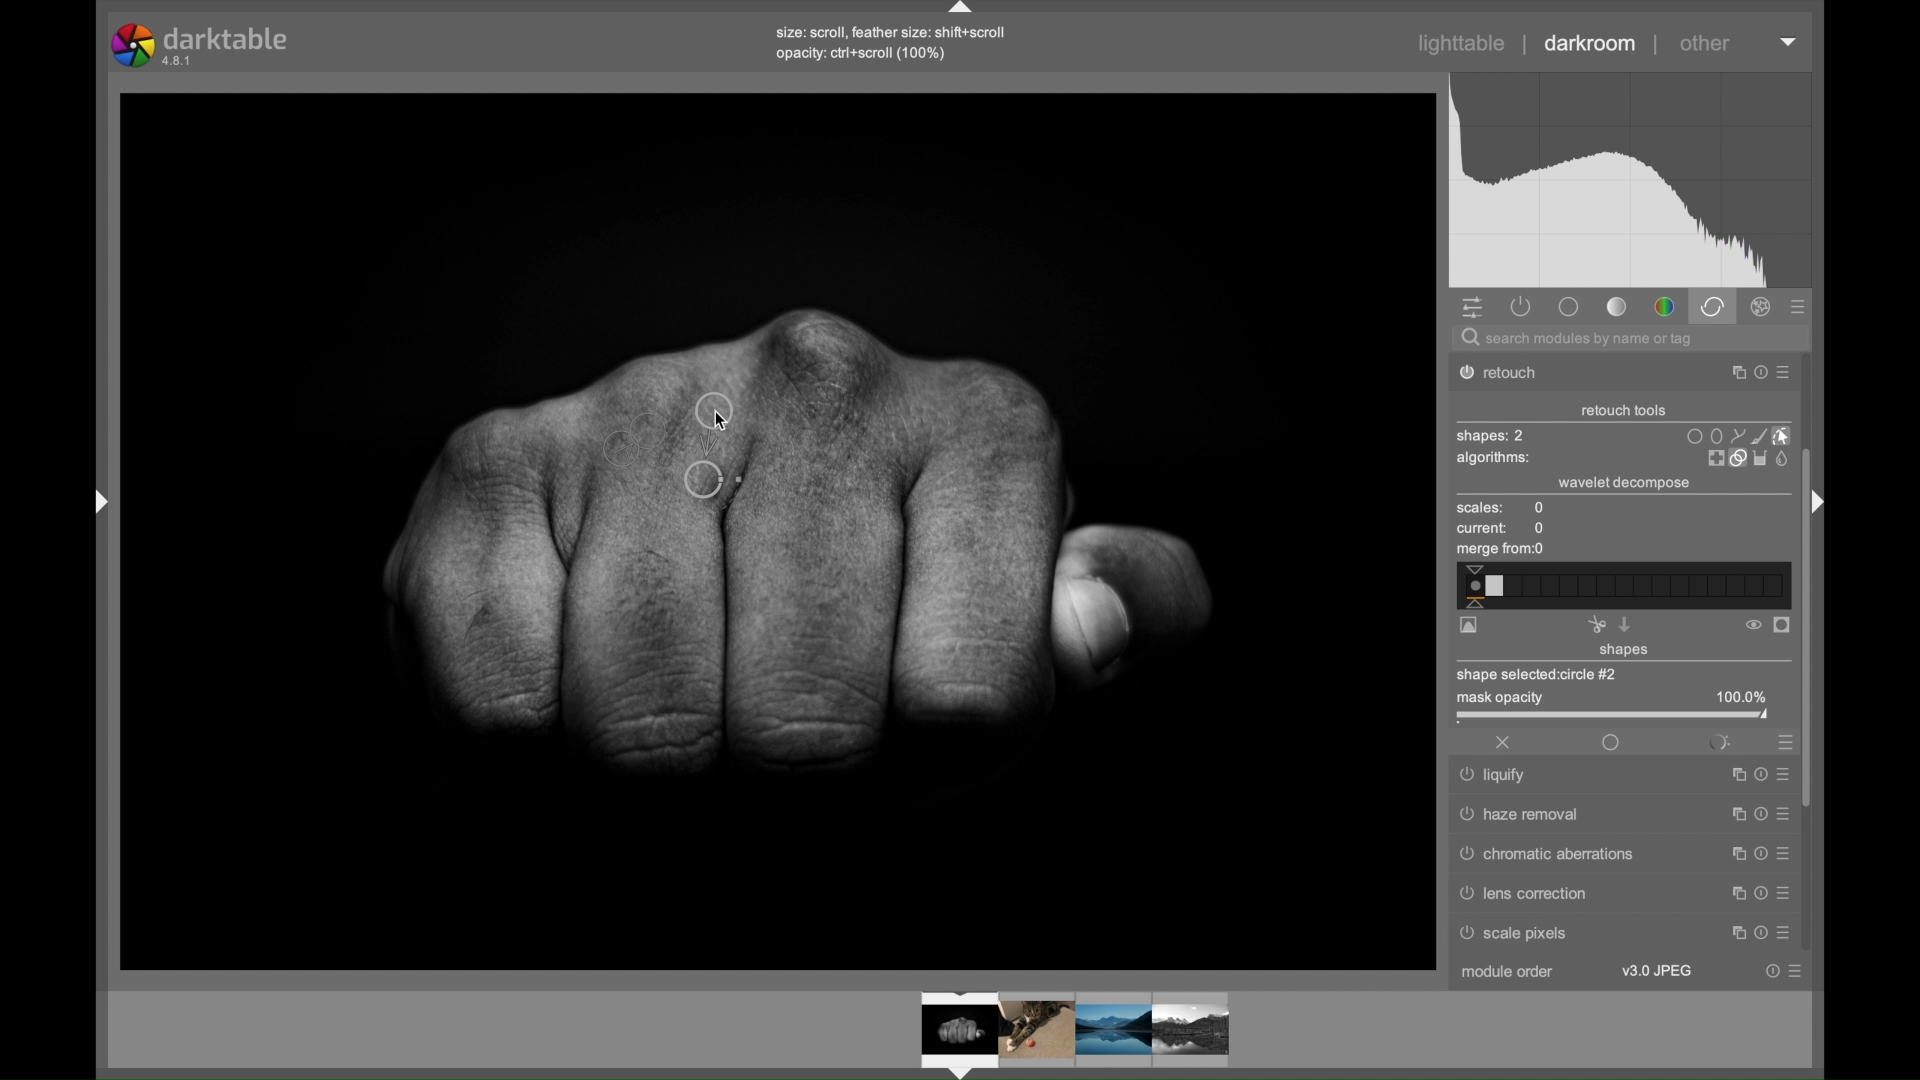 This screenshot has width=1920, height=1080. I want to click on help, so click(1756, 892).